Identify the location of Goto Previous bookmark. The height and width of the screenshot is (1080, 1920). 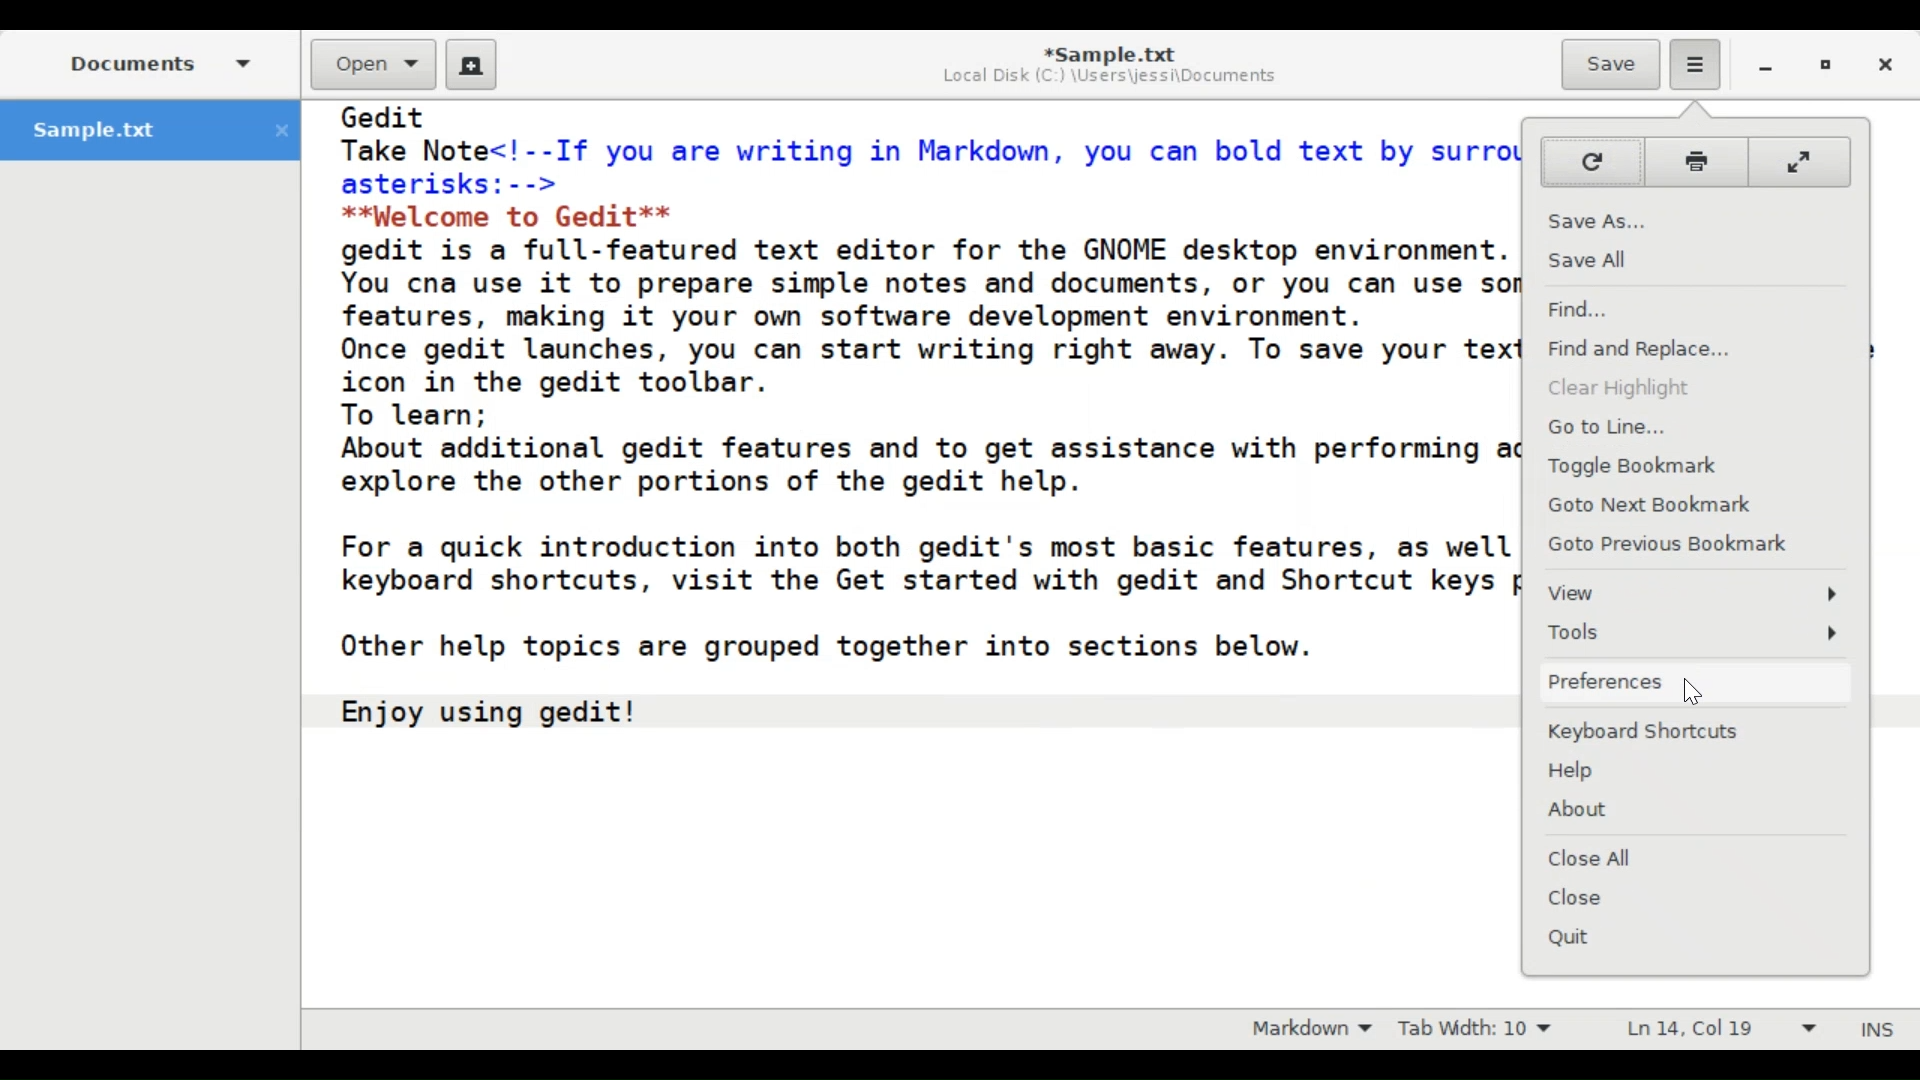
(1697, 543).